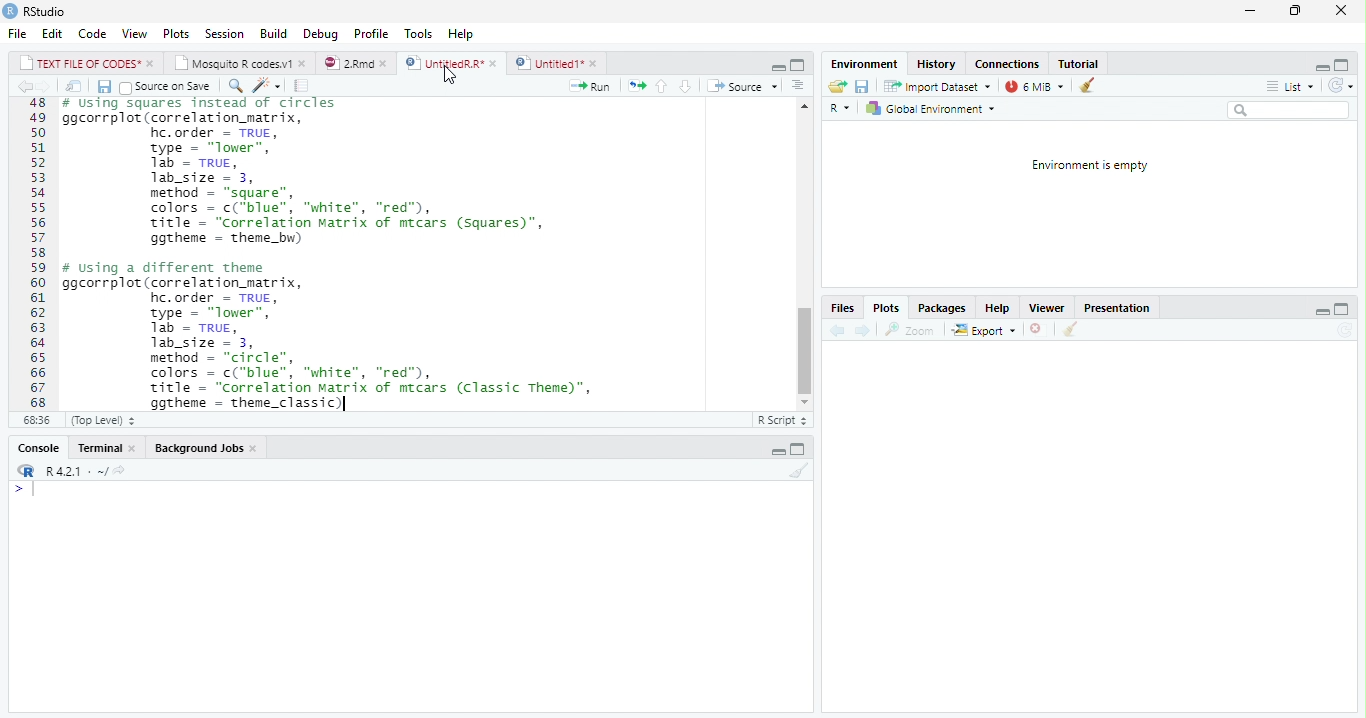 The width and height of the screenshot is (1366, 718). I want to click on search bar, so click(1295, 110).